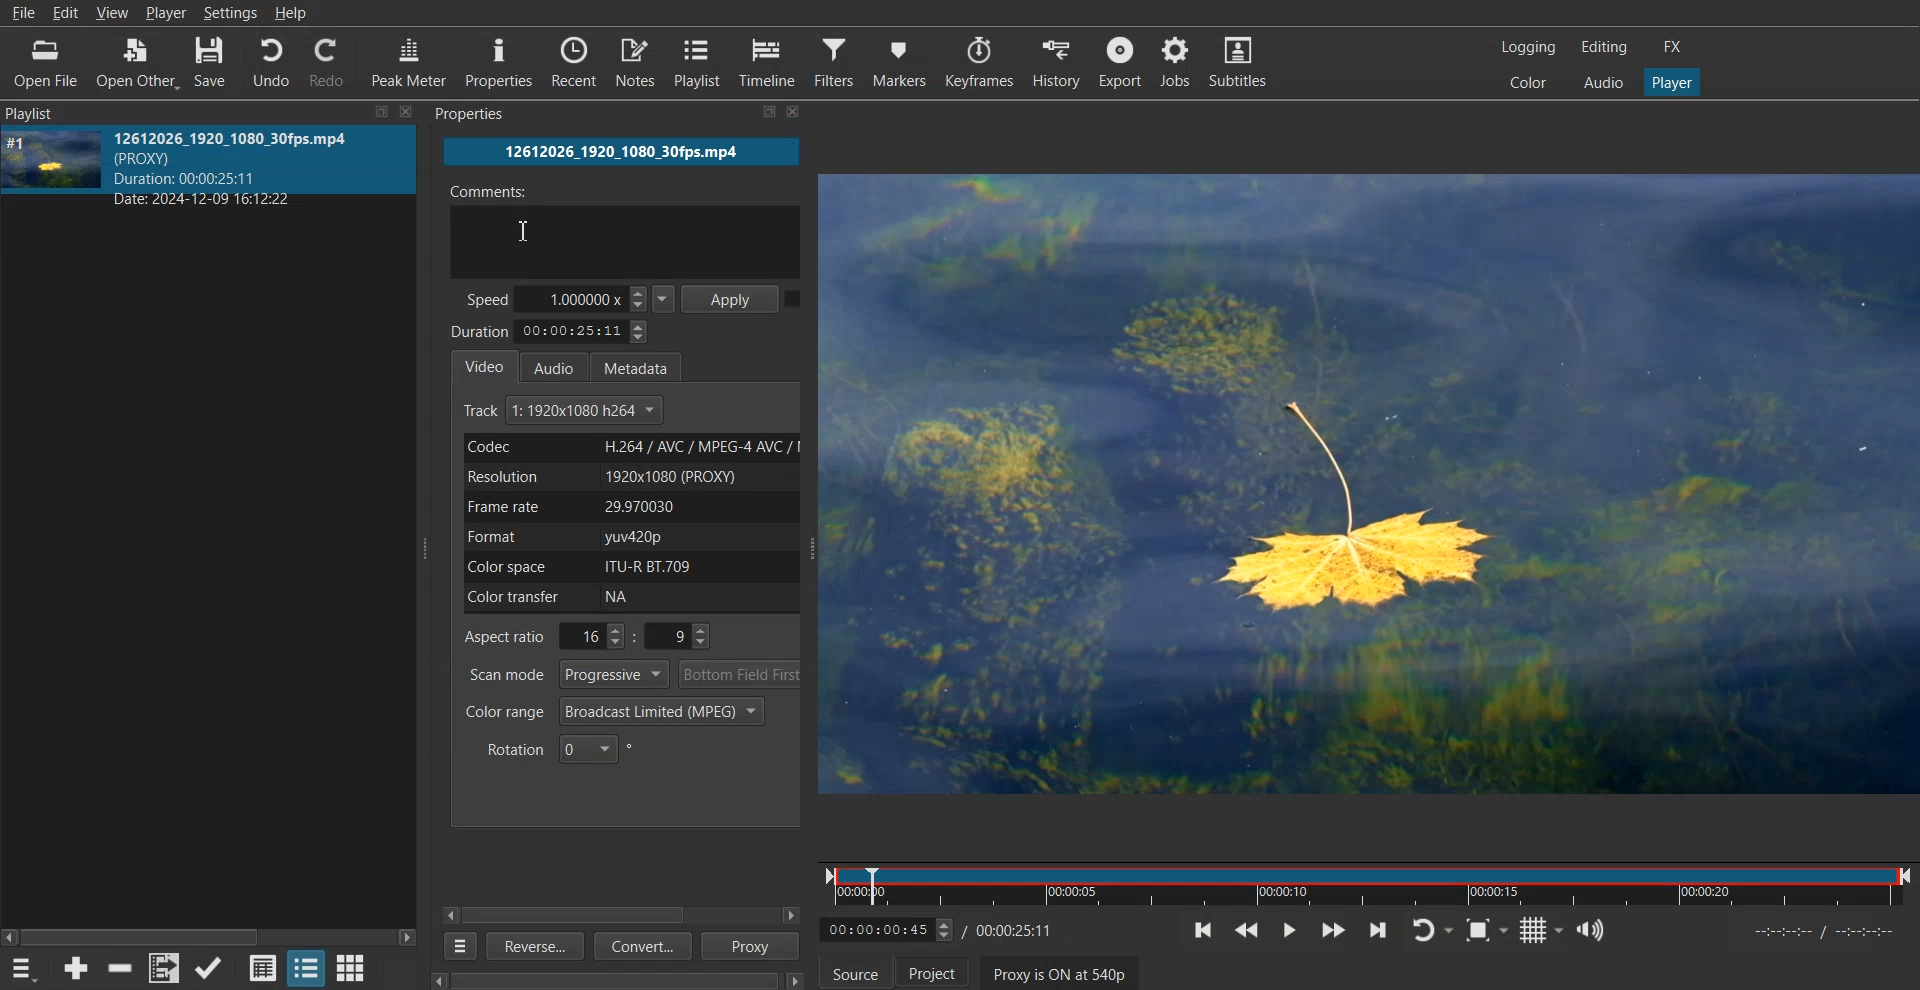 This screenshot has width=1920, height=990. I want to click on Color Space, so click(626, 566).